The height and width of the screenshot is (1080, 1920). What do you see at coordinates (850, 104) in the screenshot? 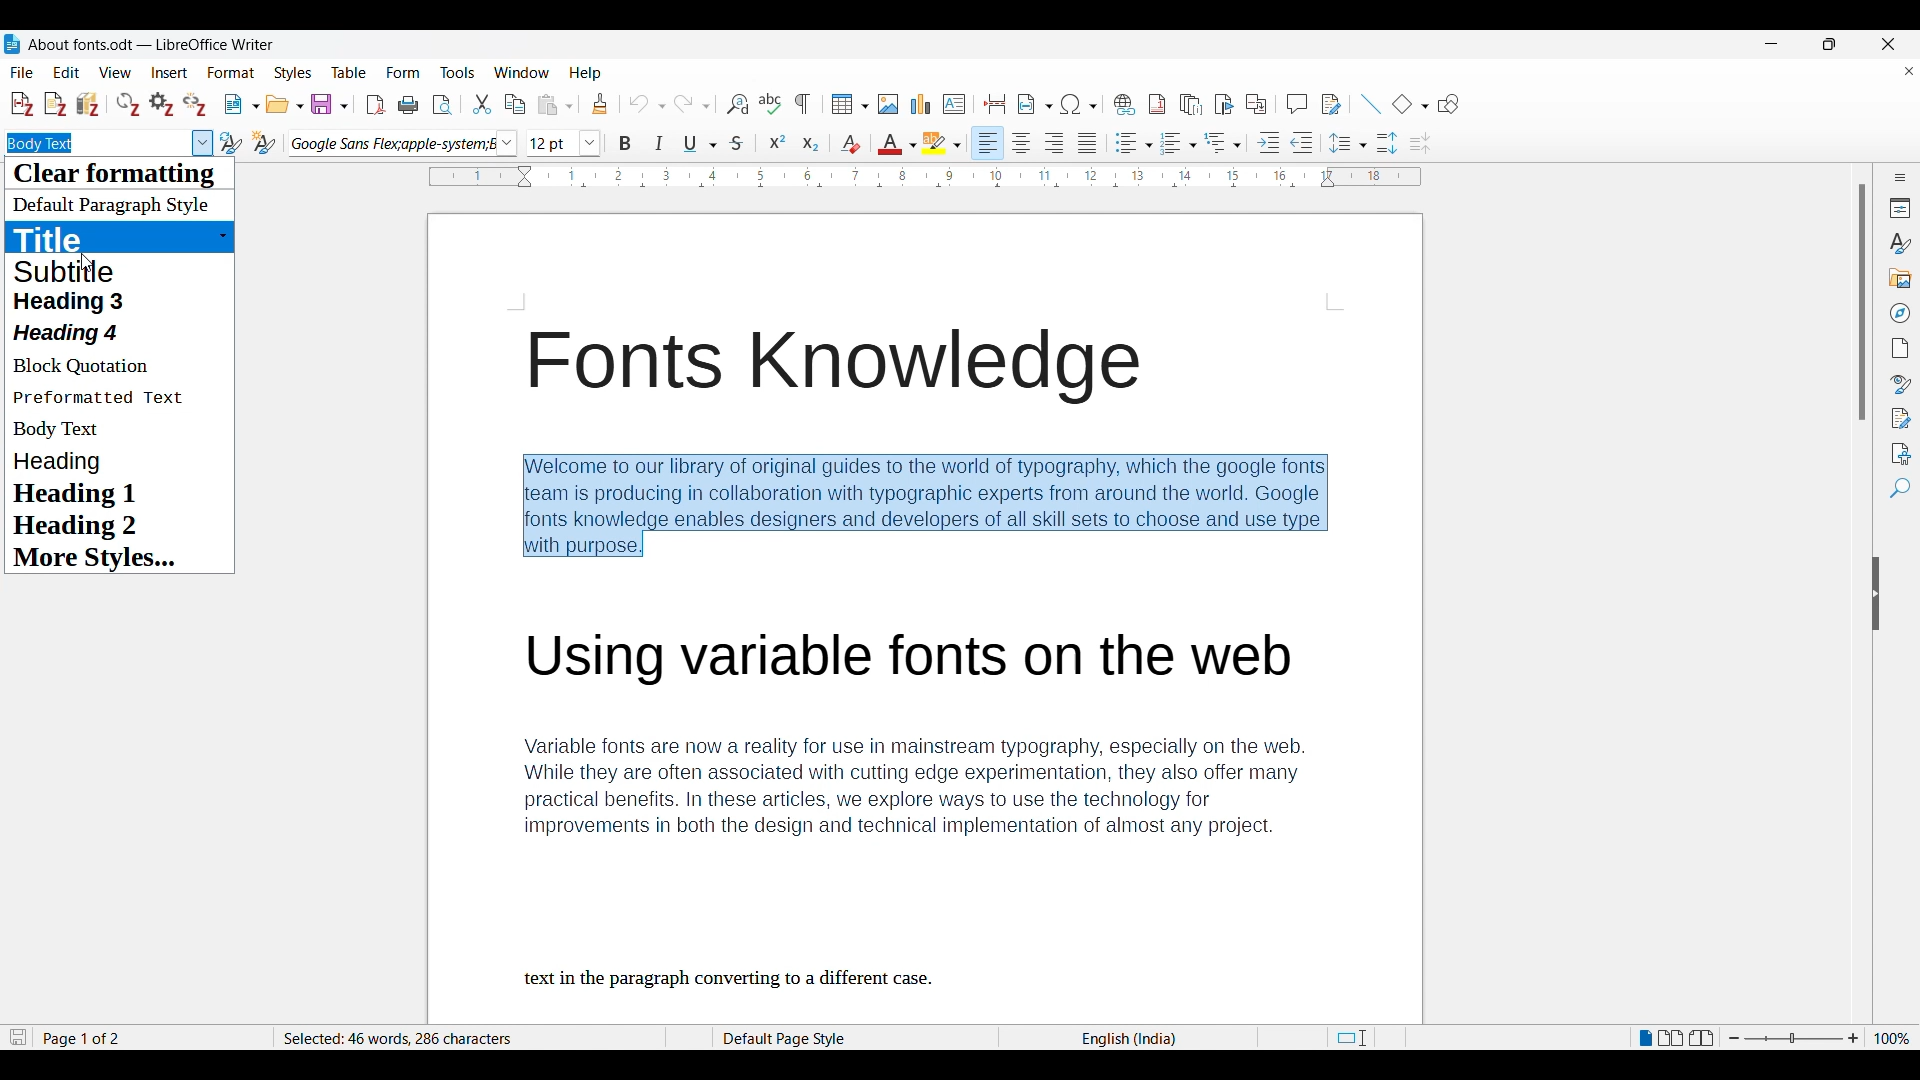
I see `Insert table` at bounding box center [850, 104].